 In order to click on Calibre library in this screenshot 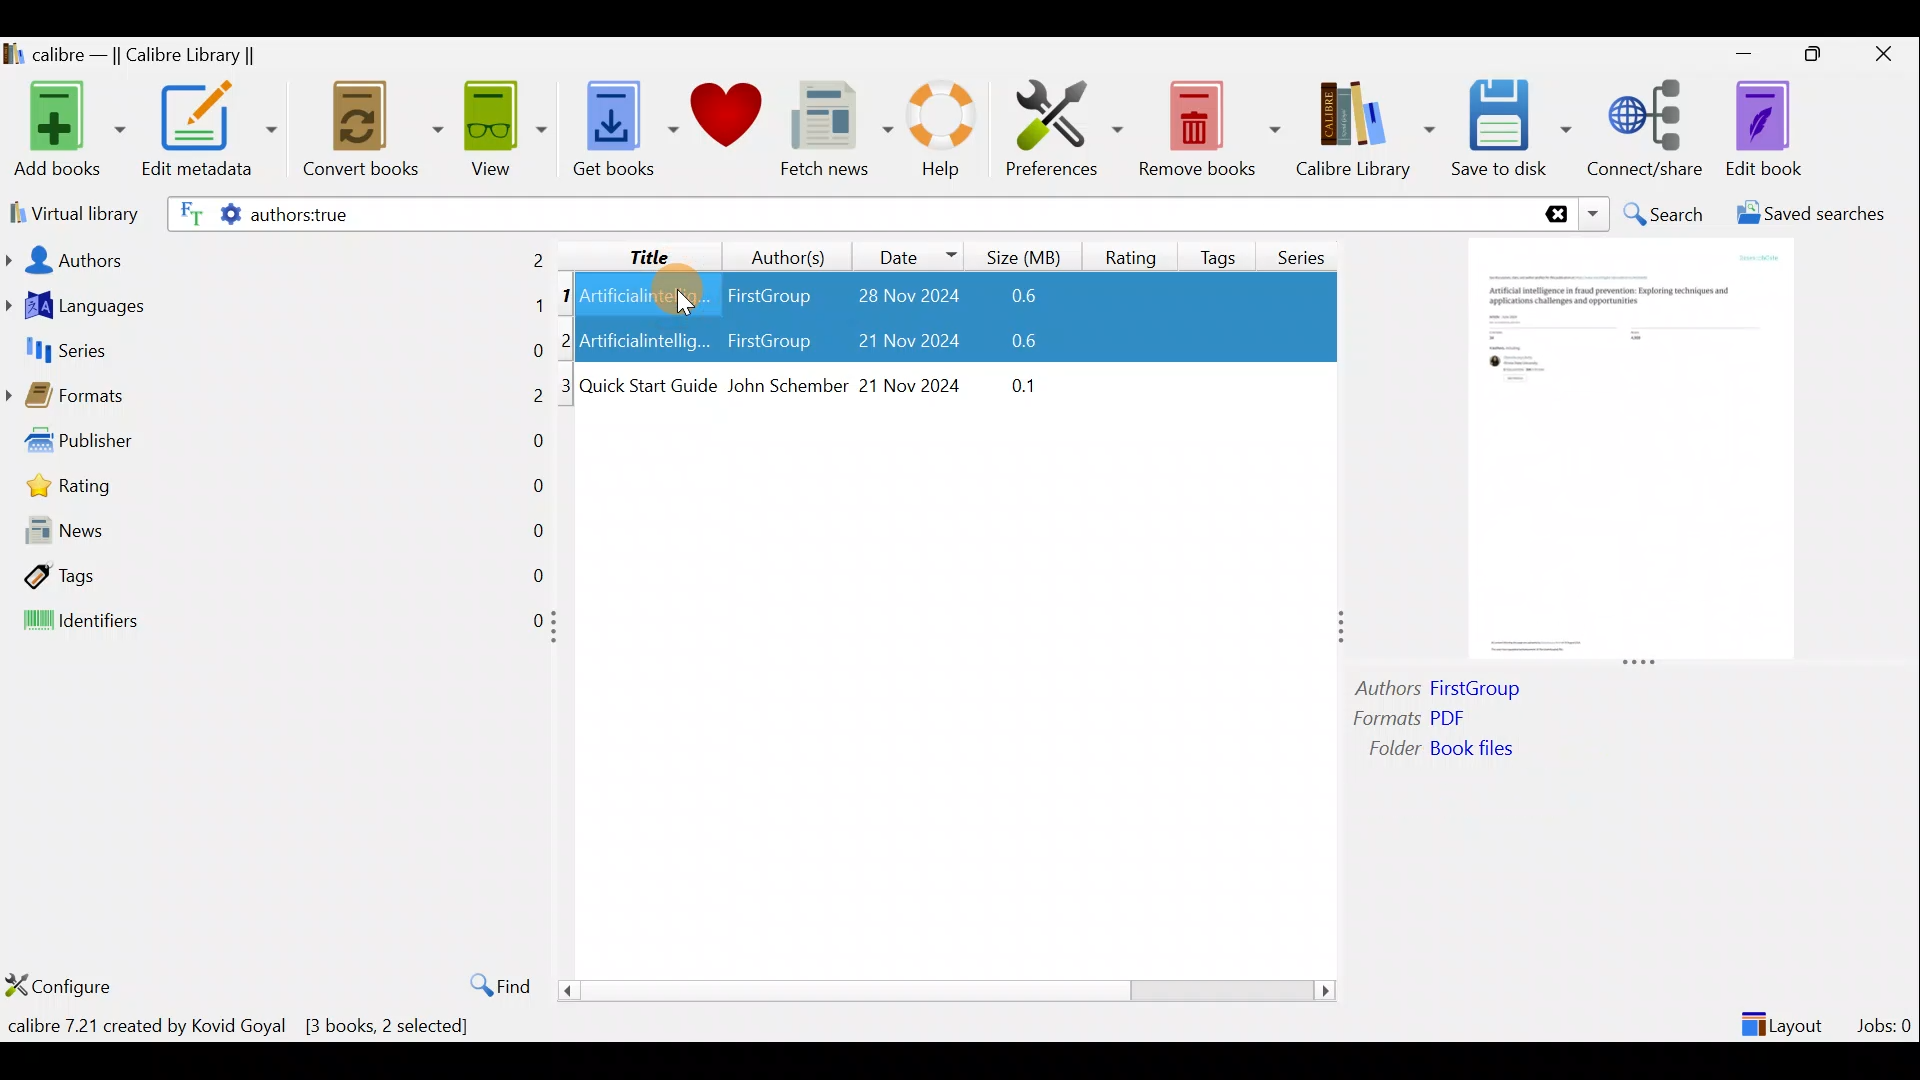, I will do `click(1364, 125)`.